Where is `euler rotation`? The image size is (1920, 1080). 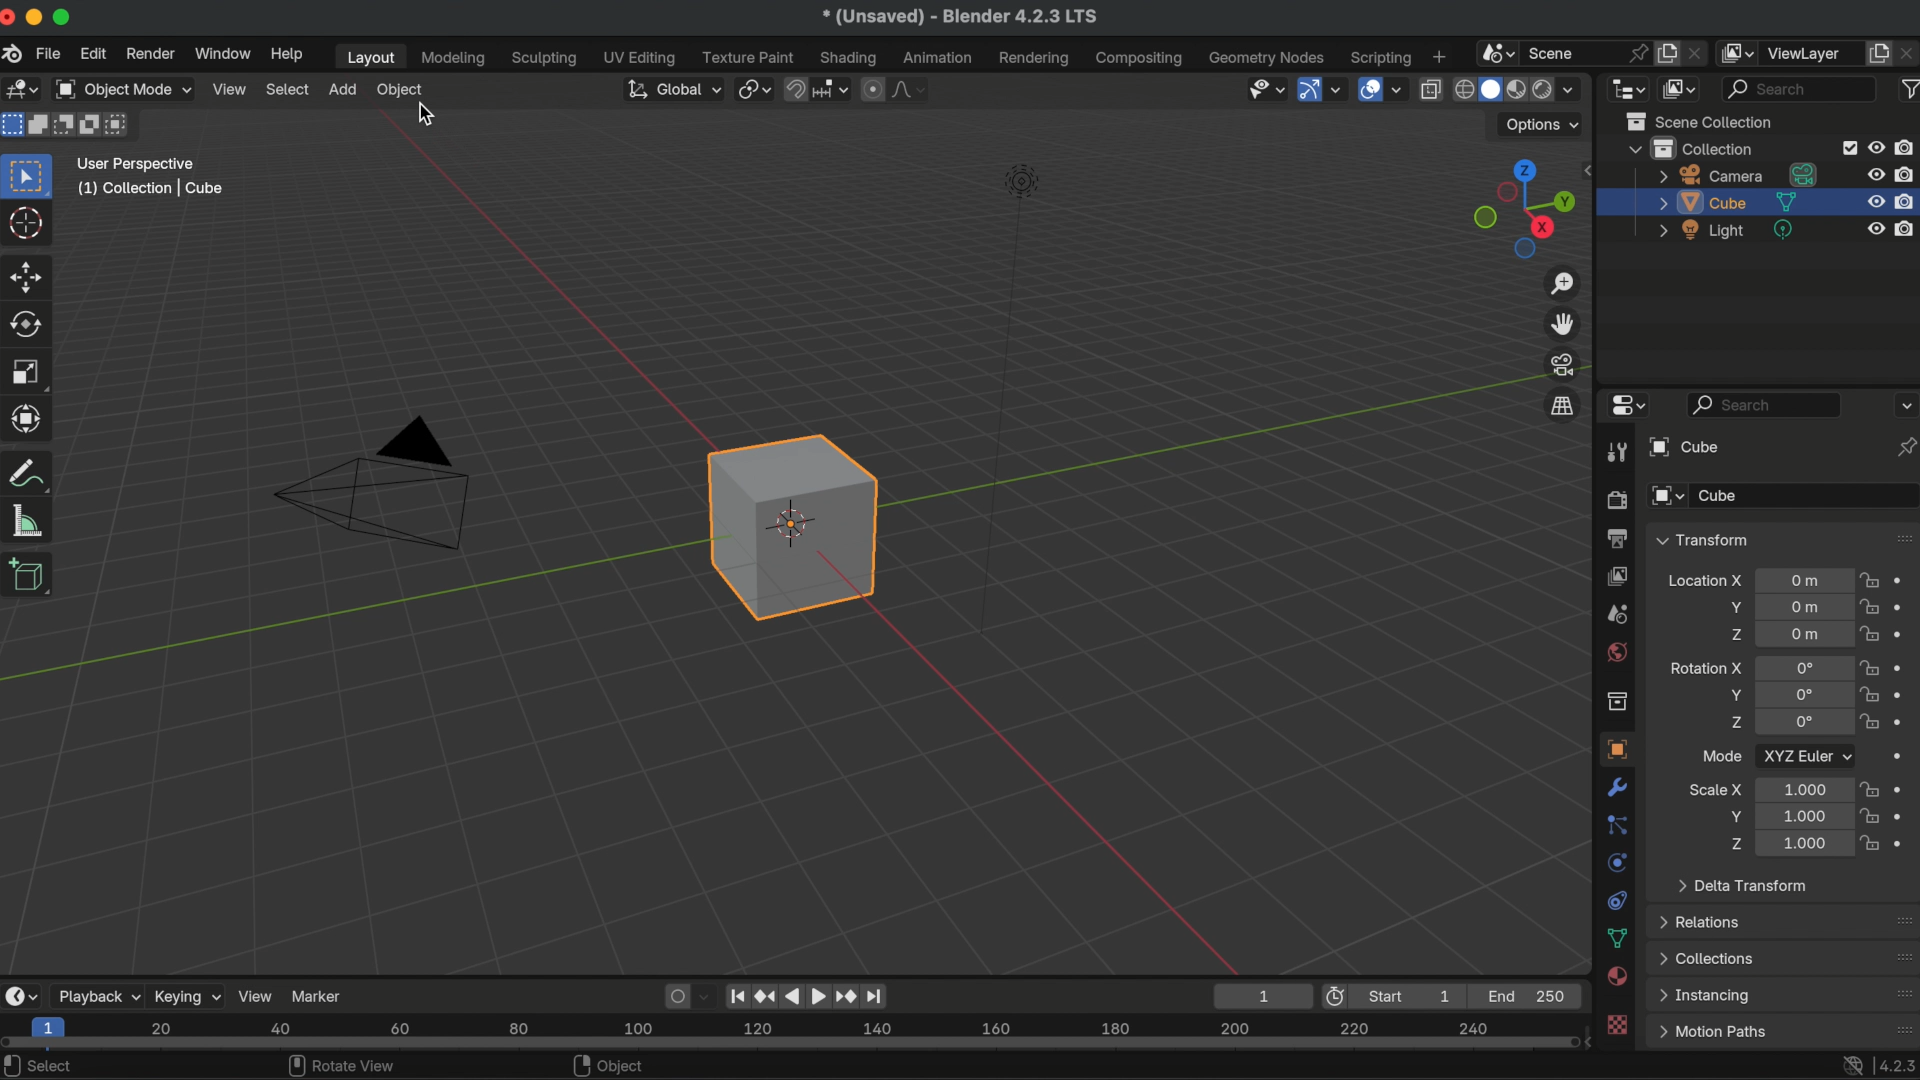
euler rotation is located at coordinates (1804, 695).